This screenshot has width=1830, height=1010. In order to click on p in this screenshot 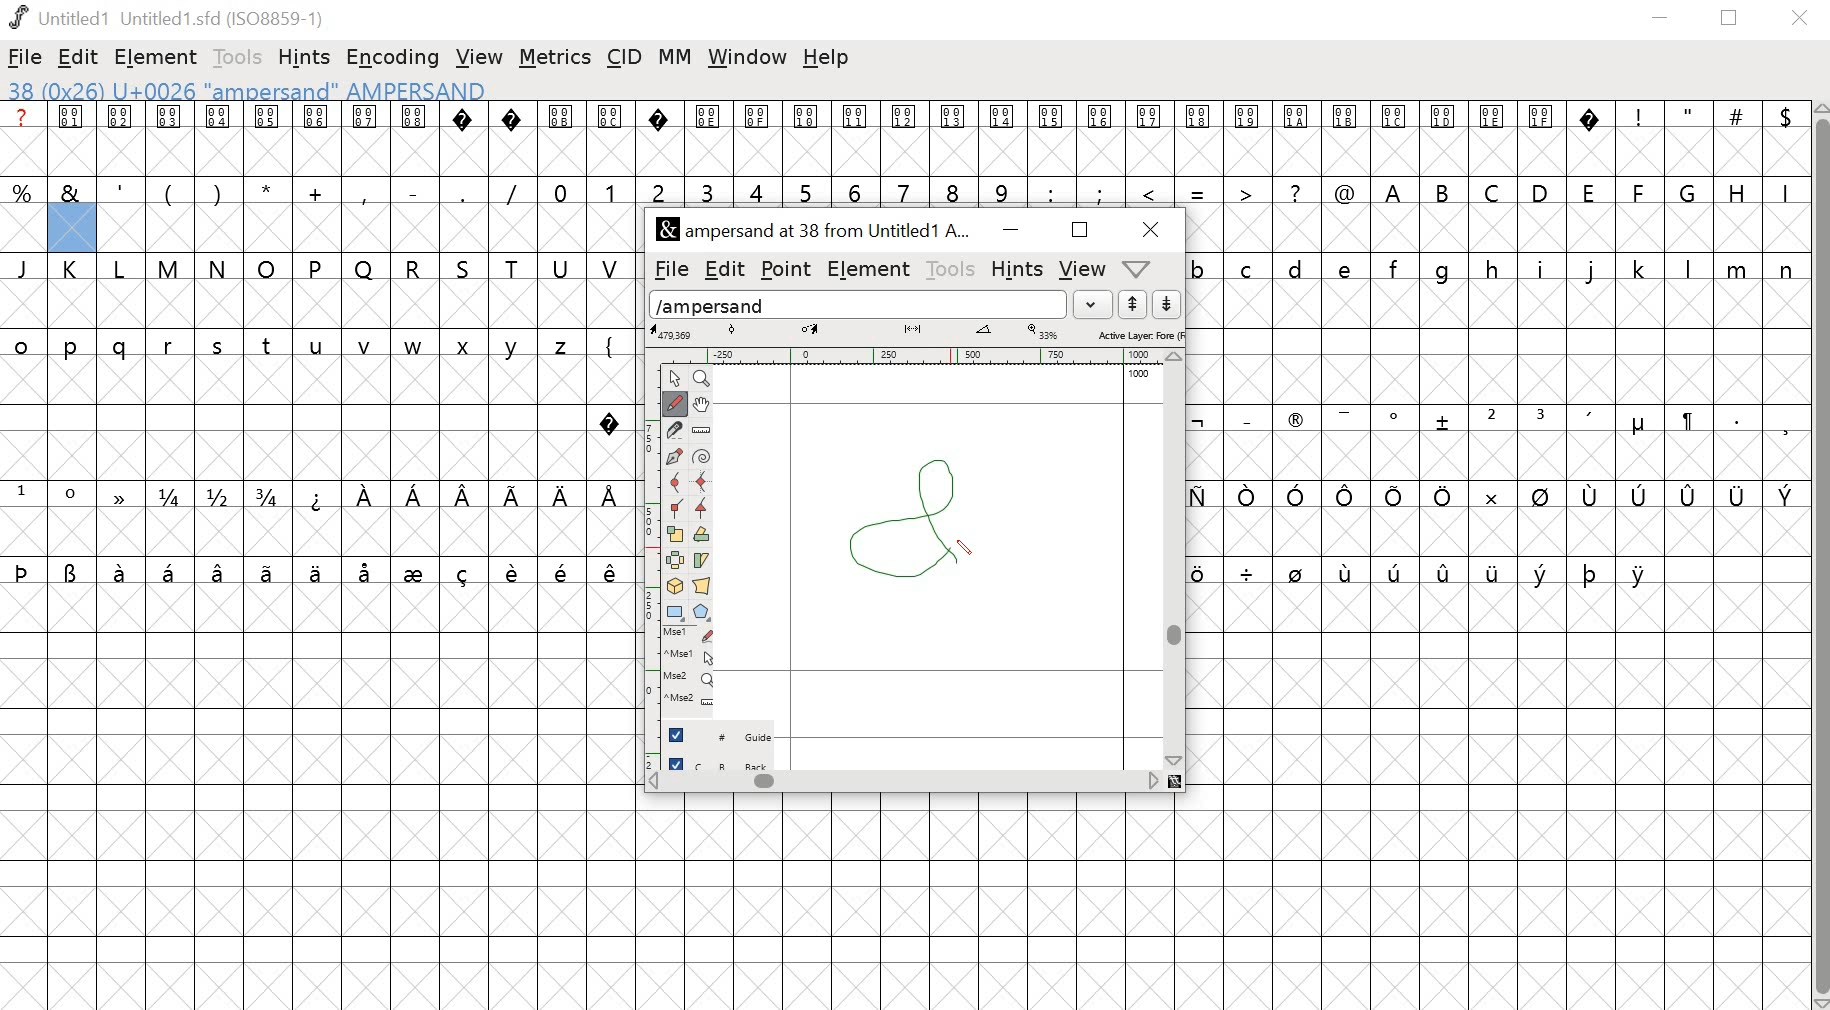, I will do `click(74, 348)`.